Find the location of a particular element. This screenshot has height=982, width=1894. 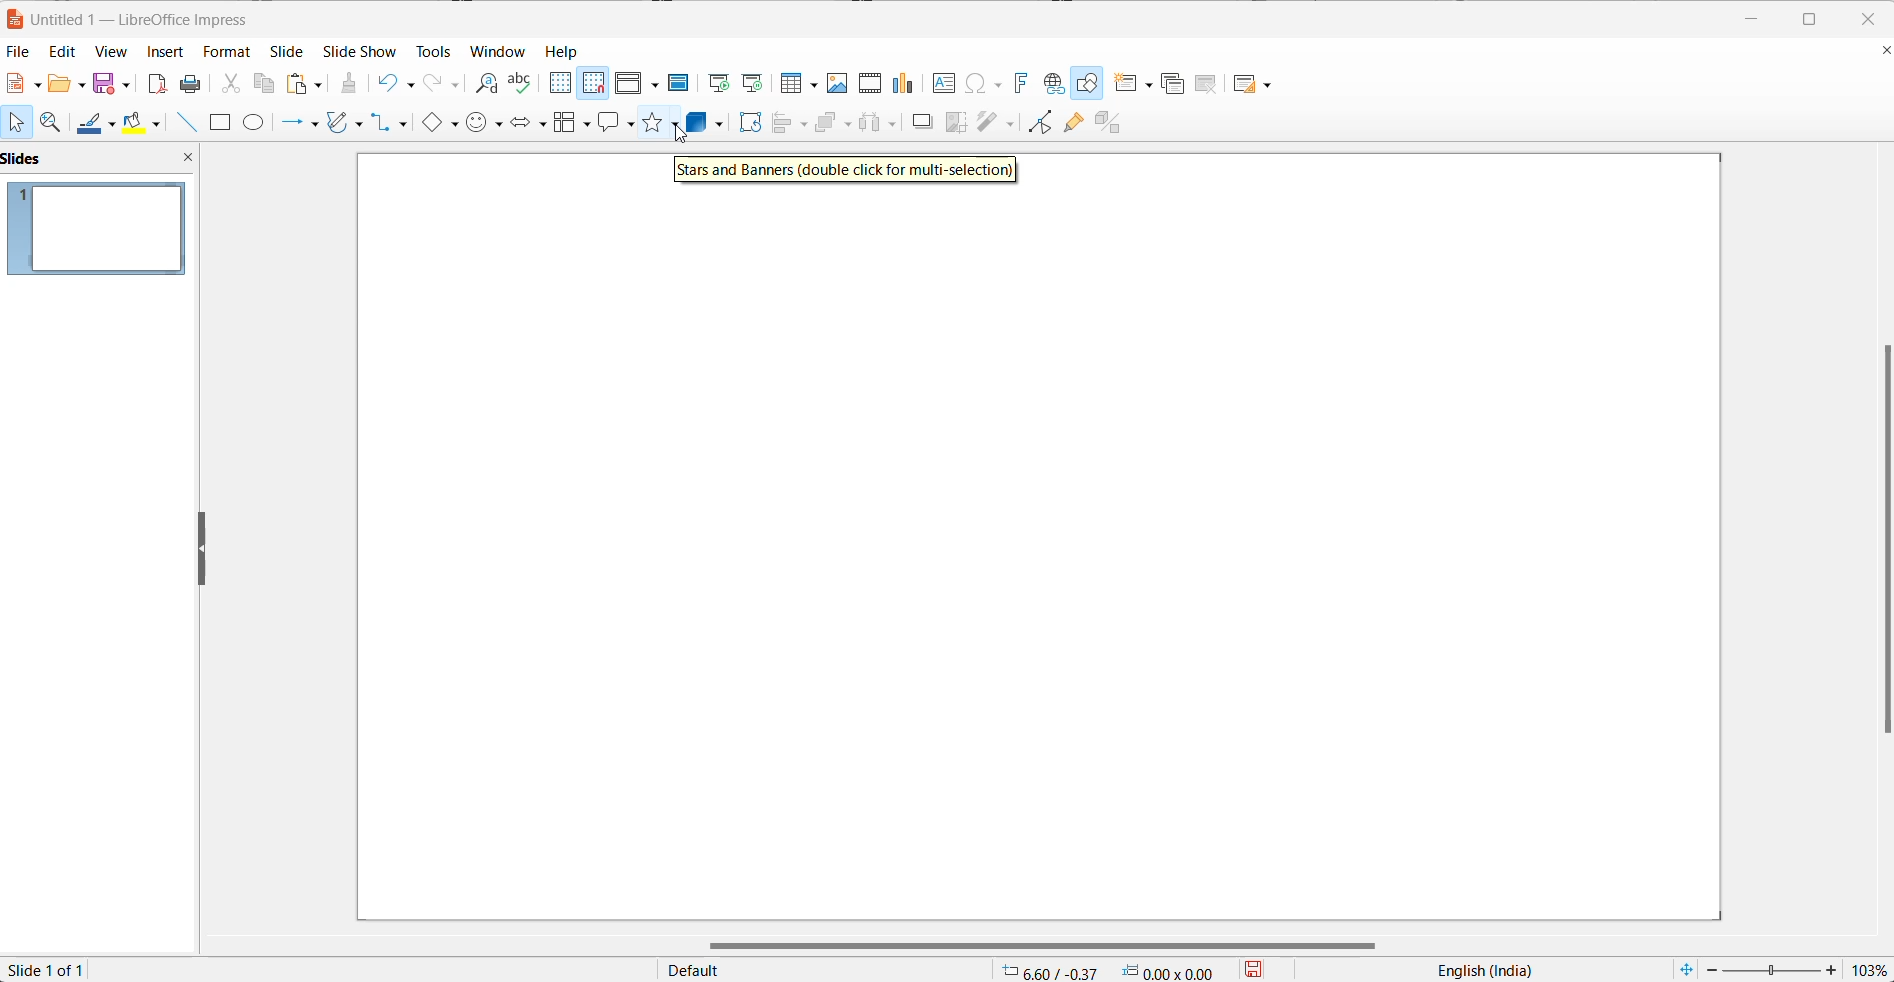

filters is located at coordinates (994, 122).